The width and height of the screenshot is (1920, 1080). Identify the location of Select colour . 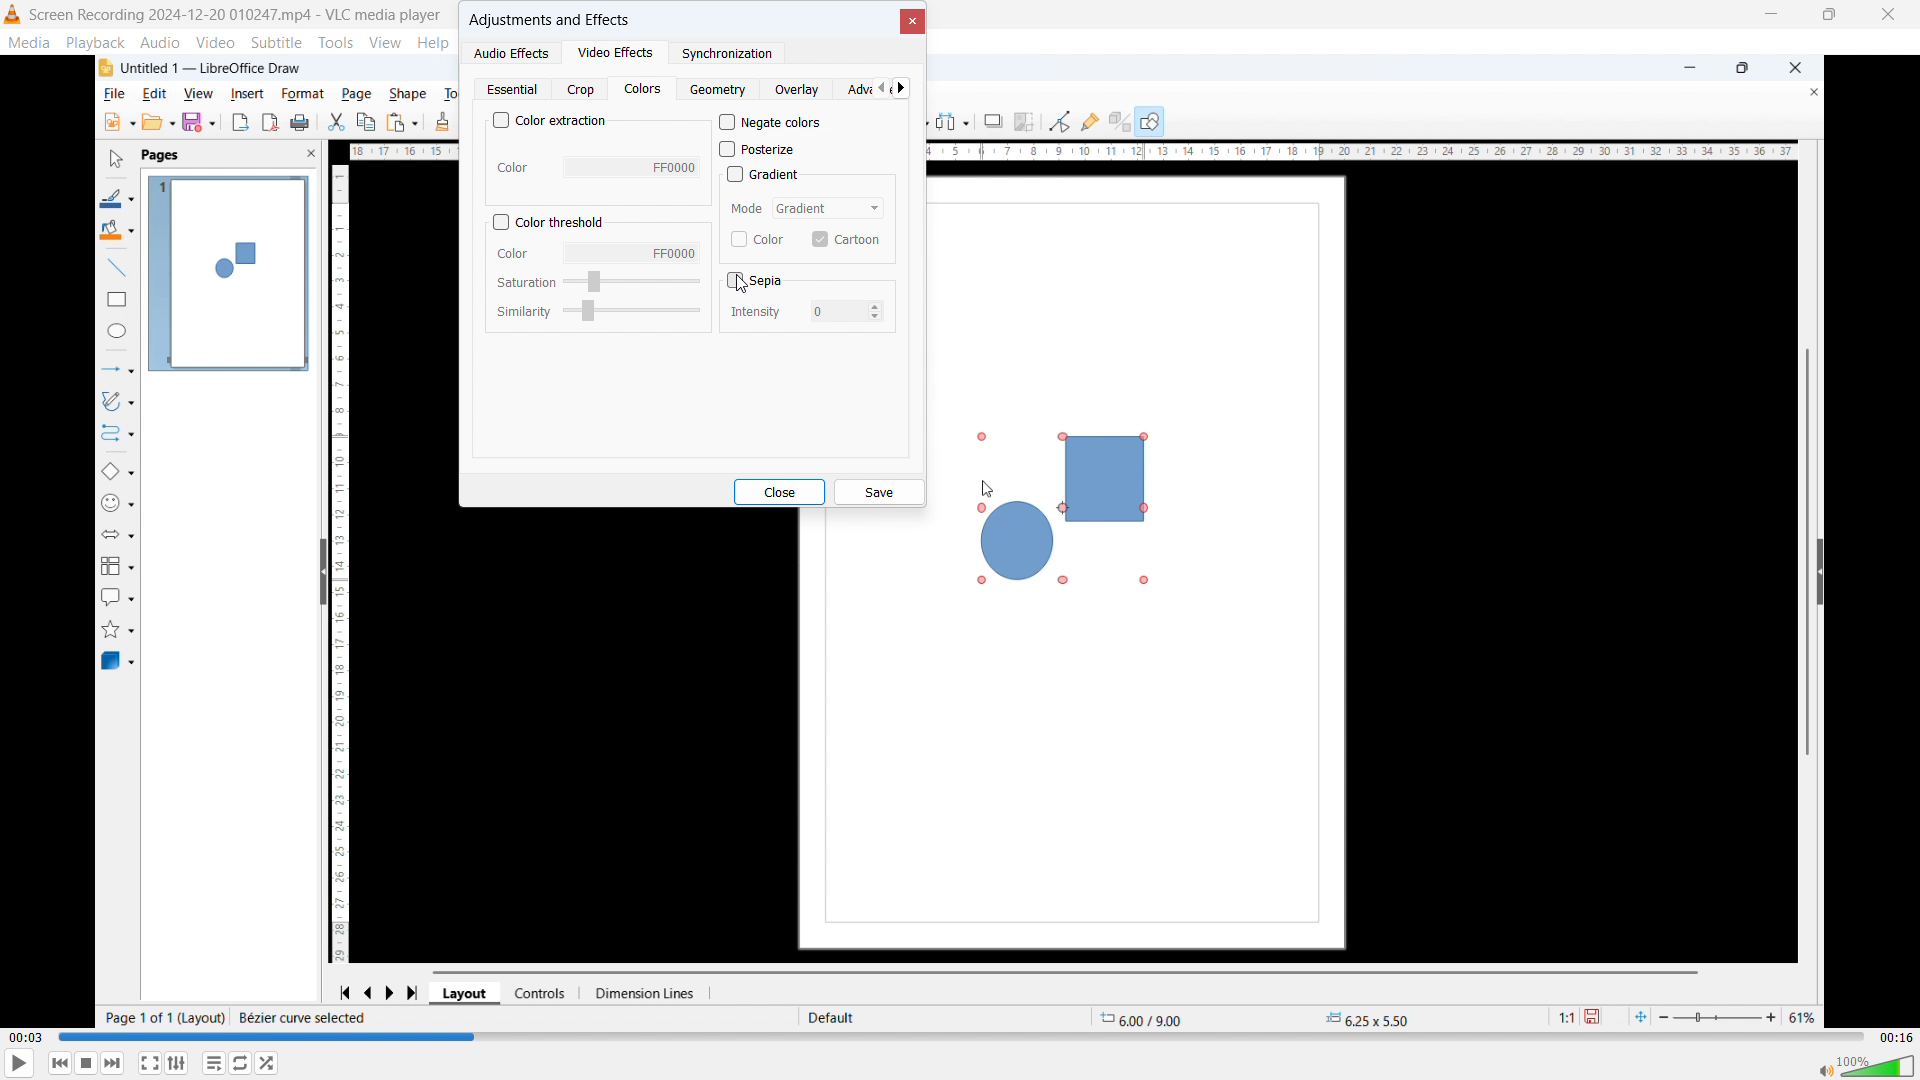
(634, 252).